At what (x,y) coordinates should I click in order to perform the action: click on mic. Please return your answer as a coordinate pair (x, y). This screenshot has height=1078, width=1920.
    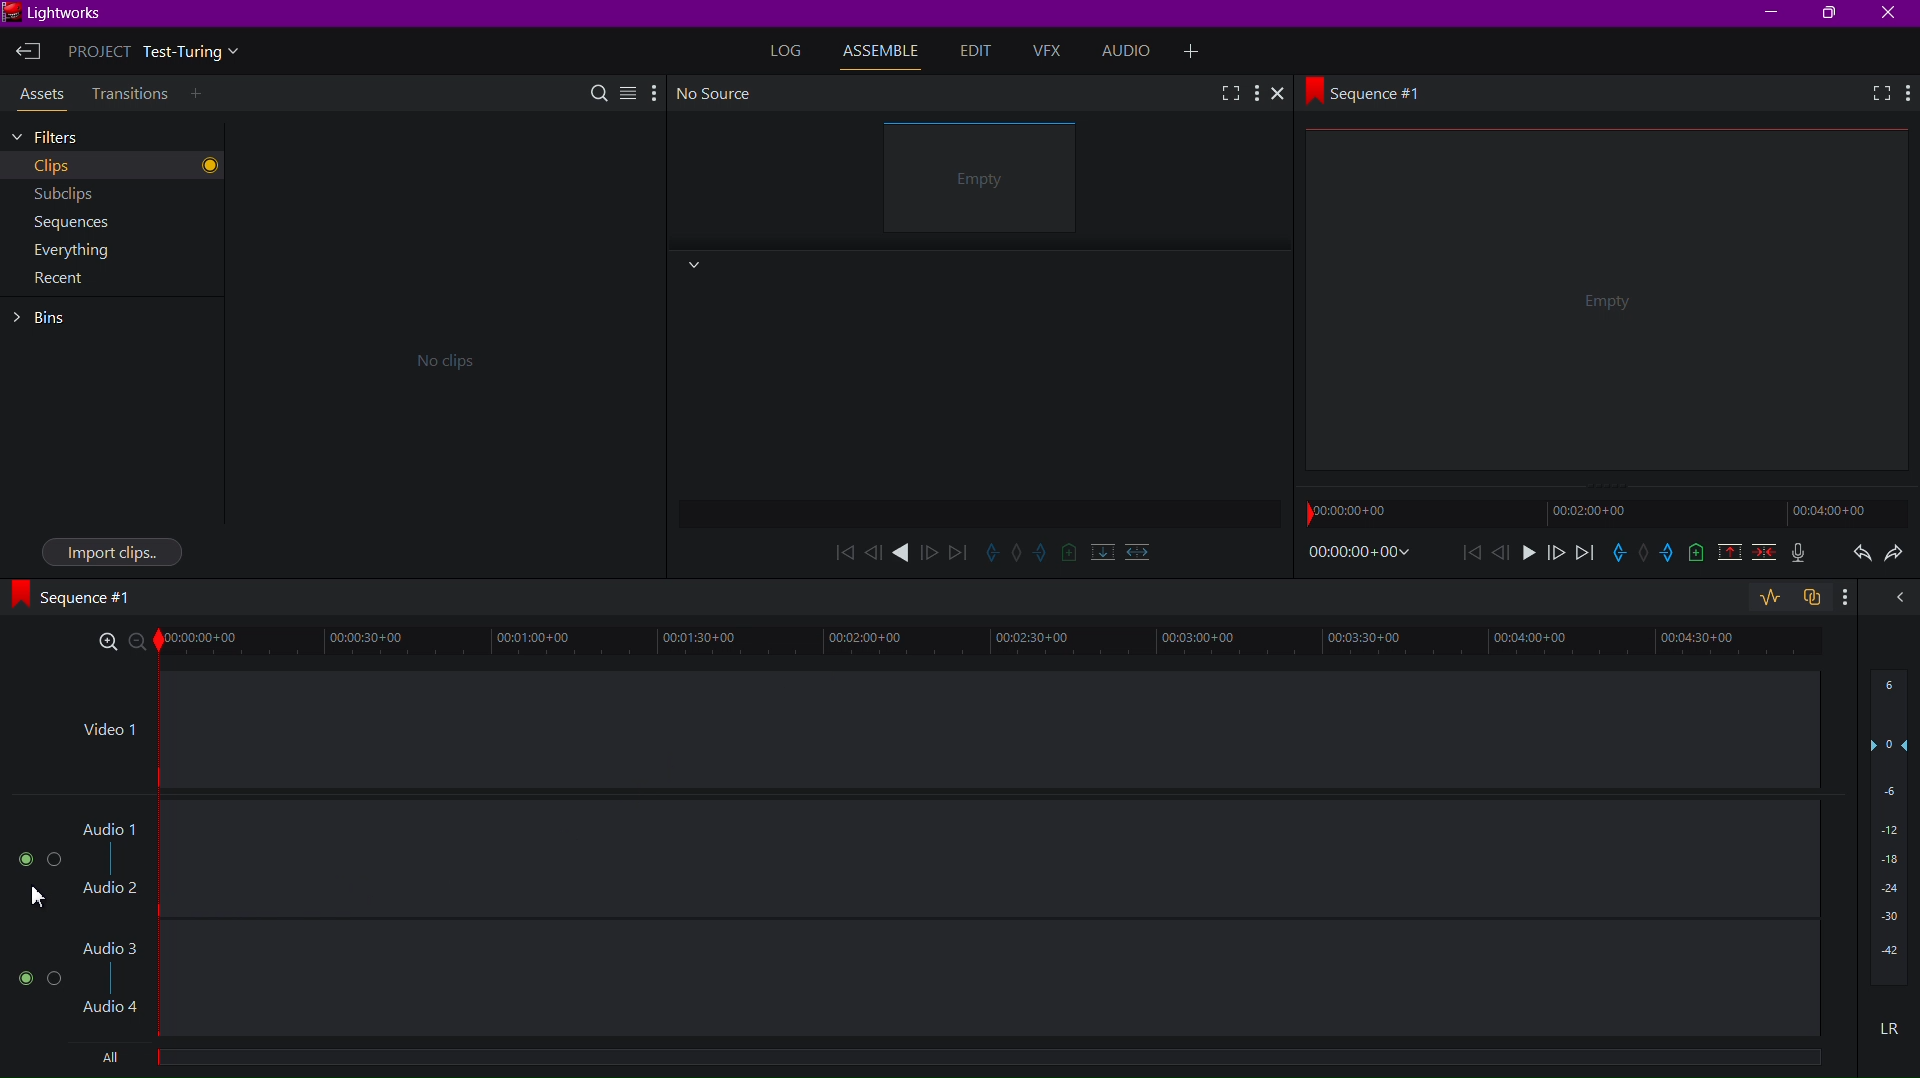
    Looking at the image, I should click on (1804, 555).